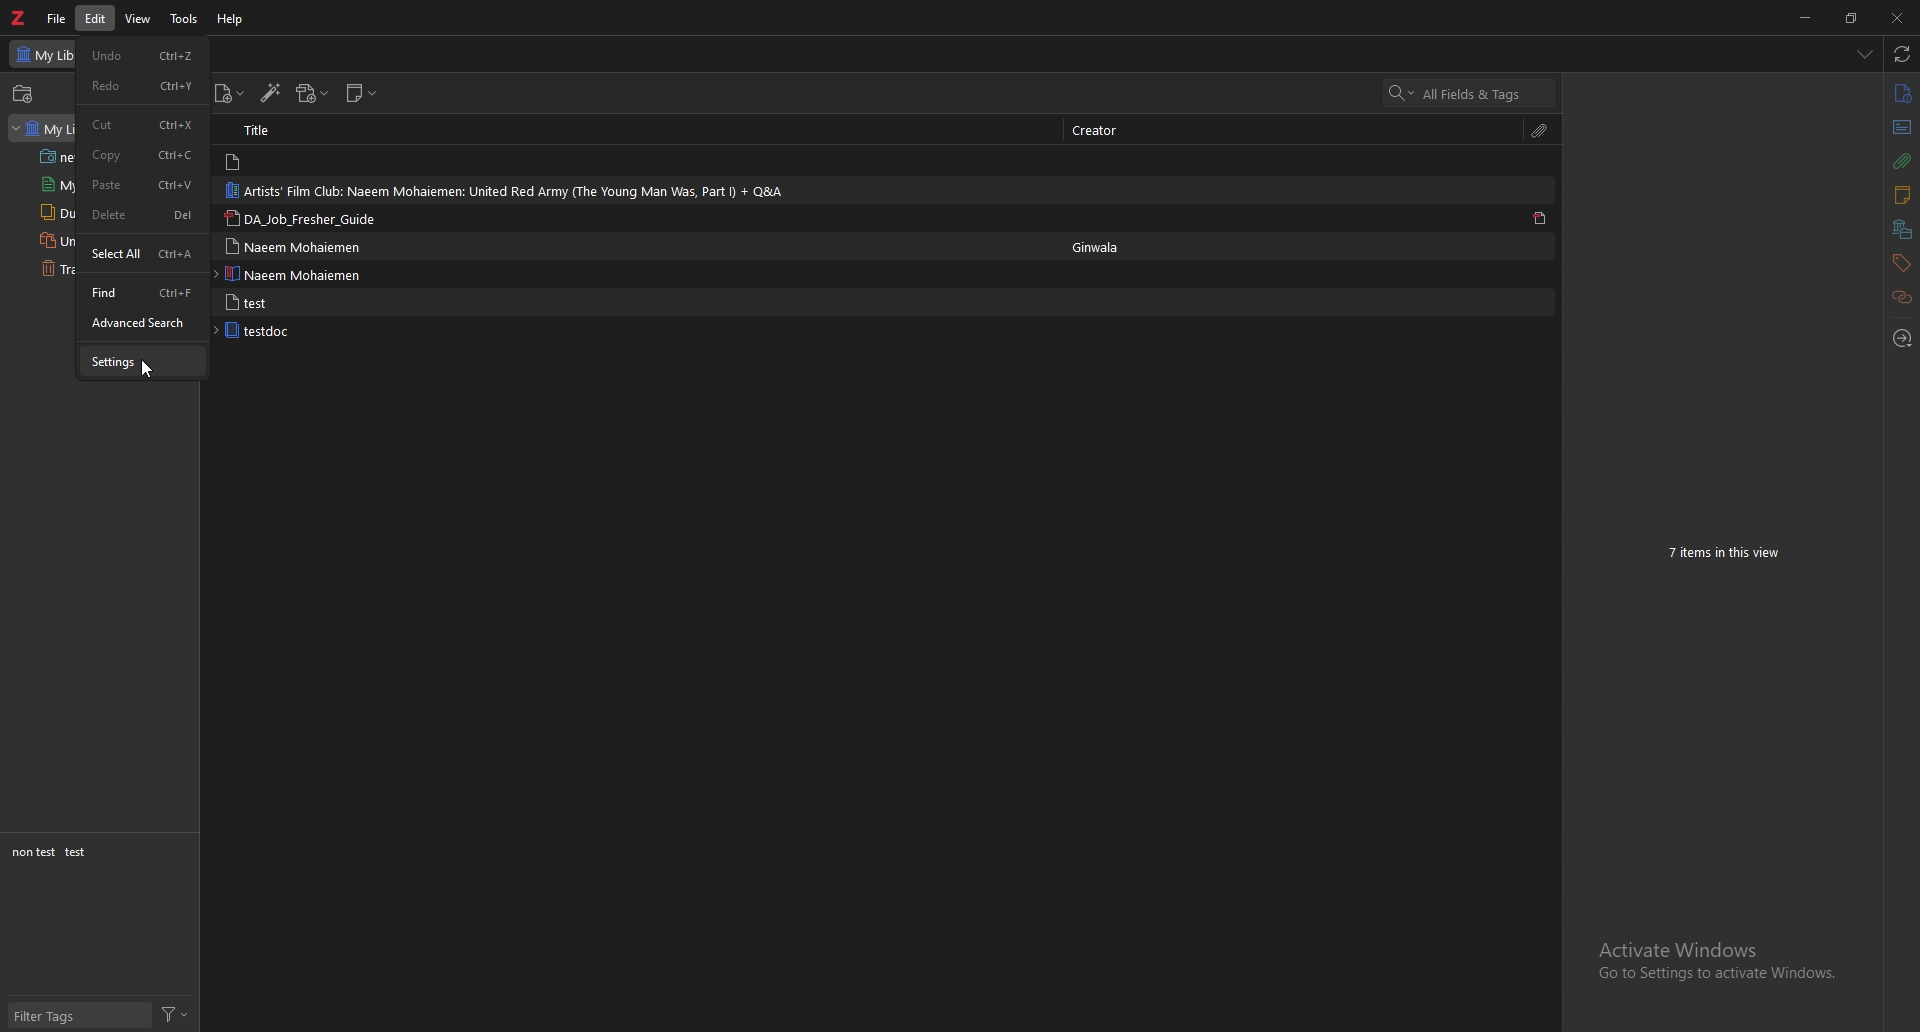 The image size is (1920, 1032). Describe the element at coordinates (362, 92) in the screenshot. I see `new note` at that location.